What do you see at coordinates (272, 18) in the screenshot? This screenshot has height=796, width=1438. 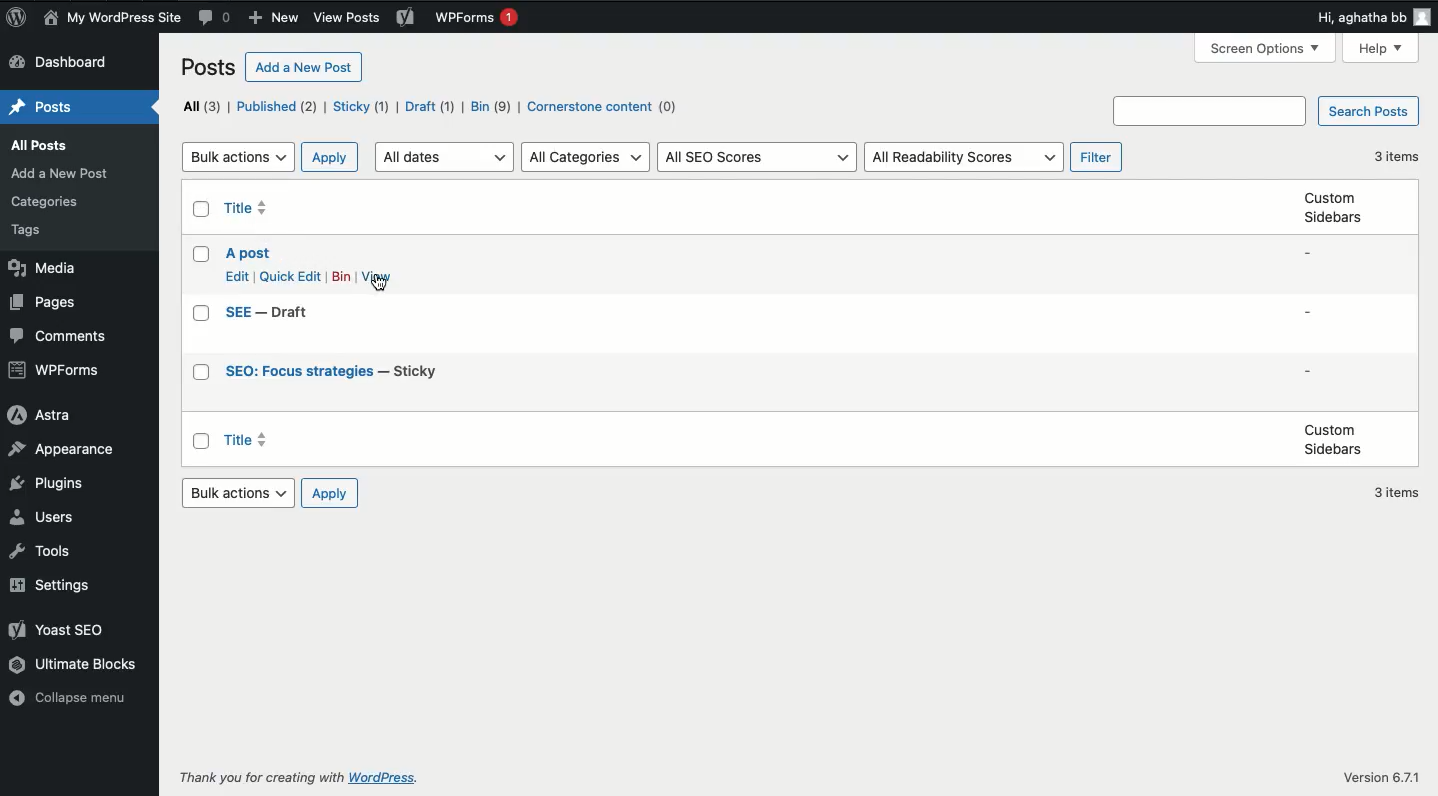 I see `New` at bounding box center [272, 18].